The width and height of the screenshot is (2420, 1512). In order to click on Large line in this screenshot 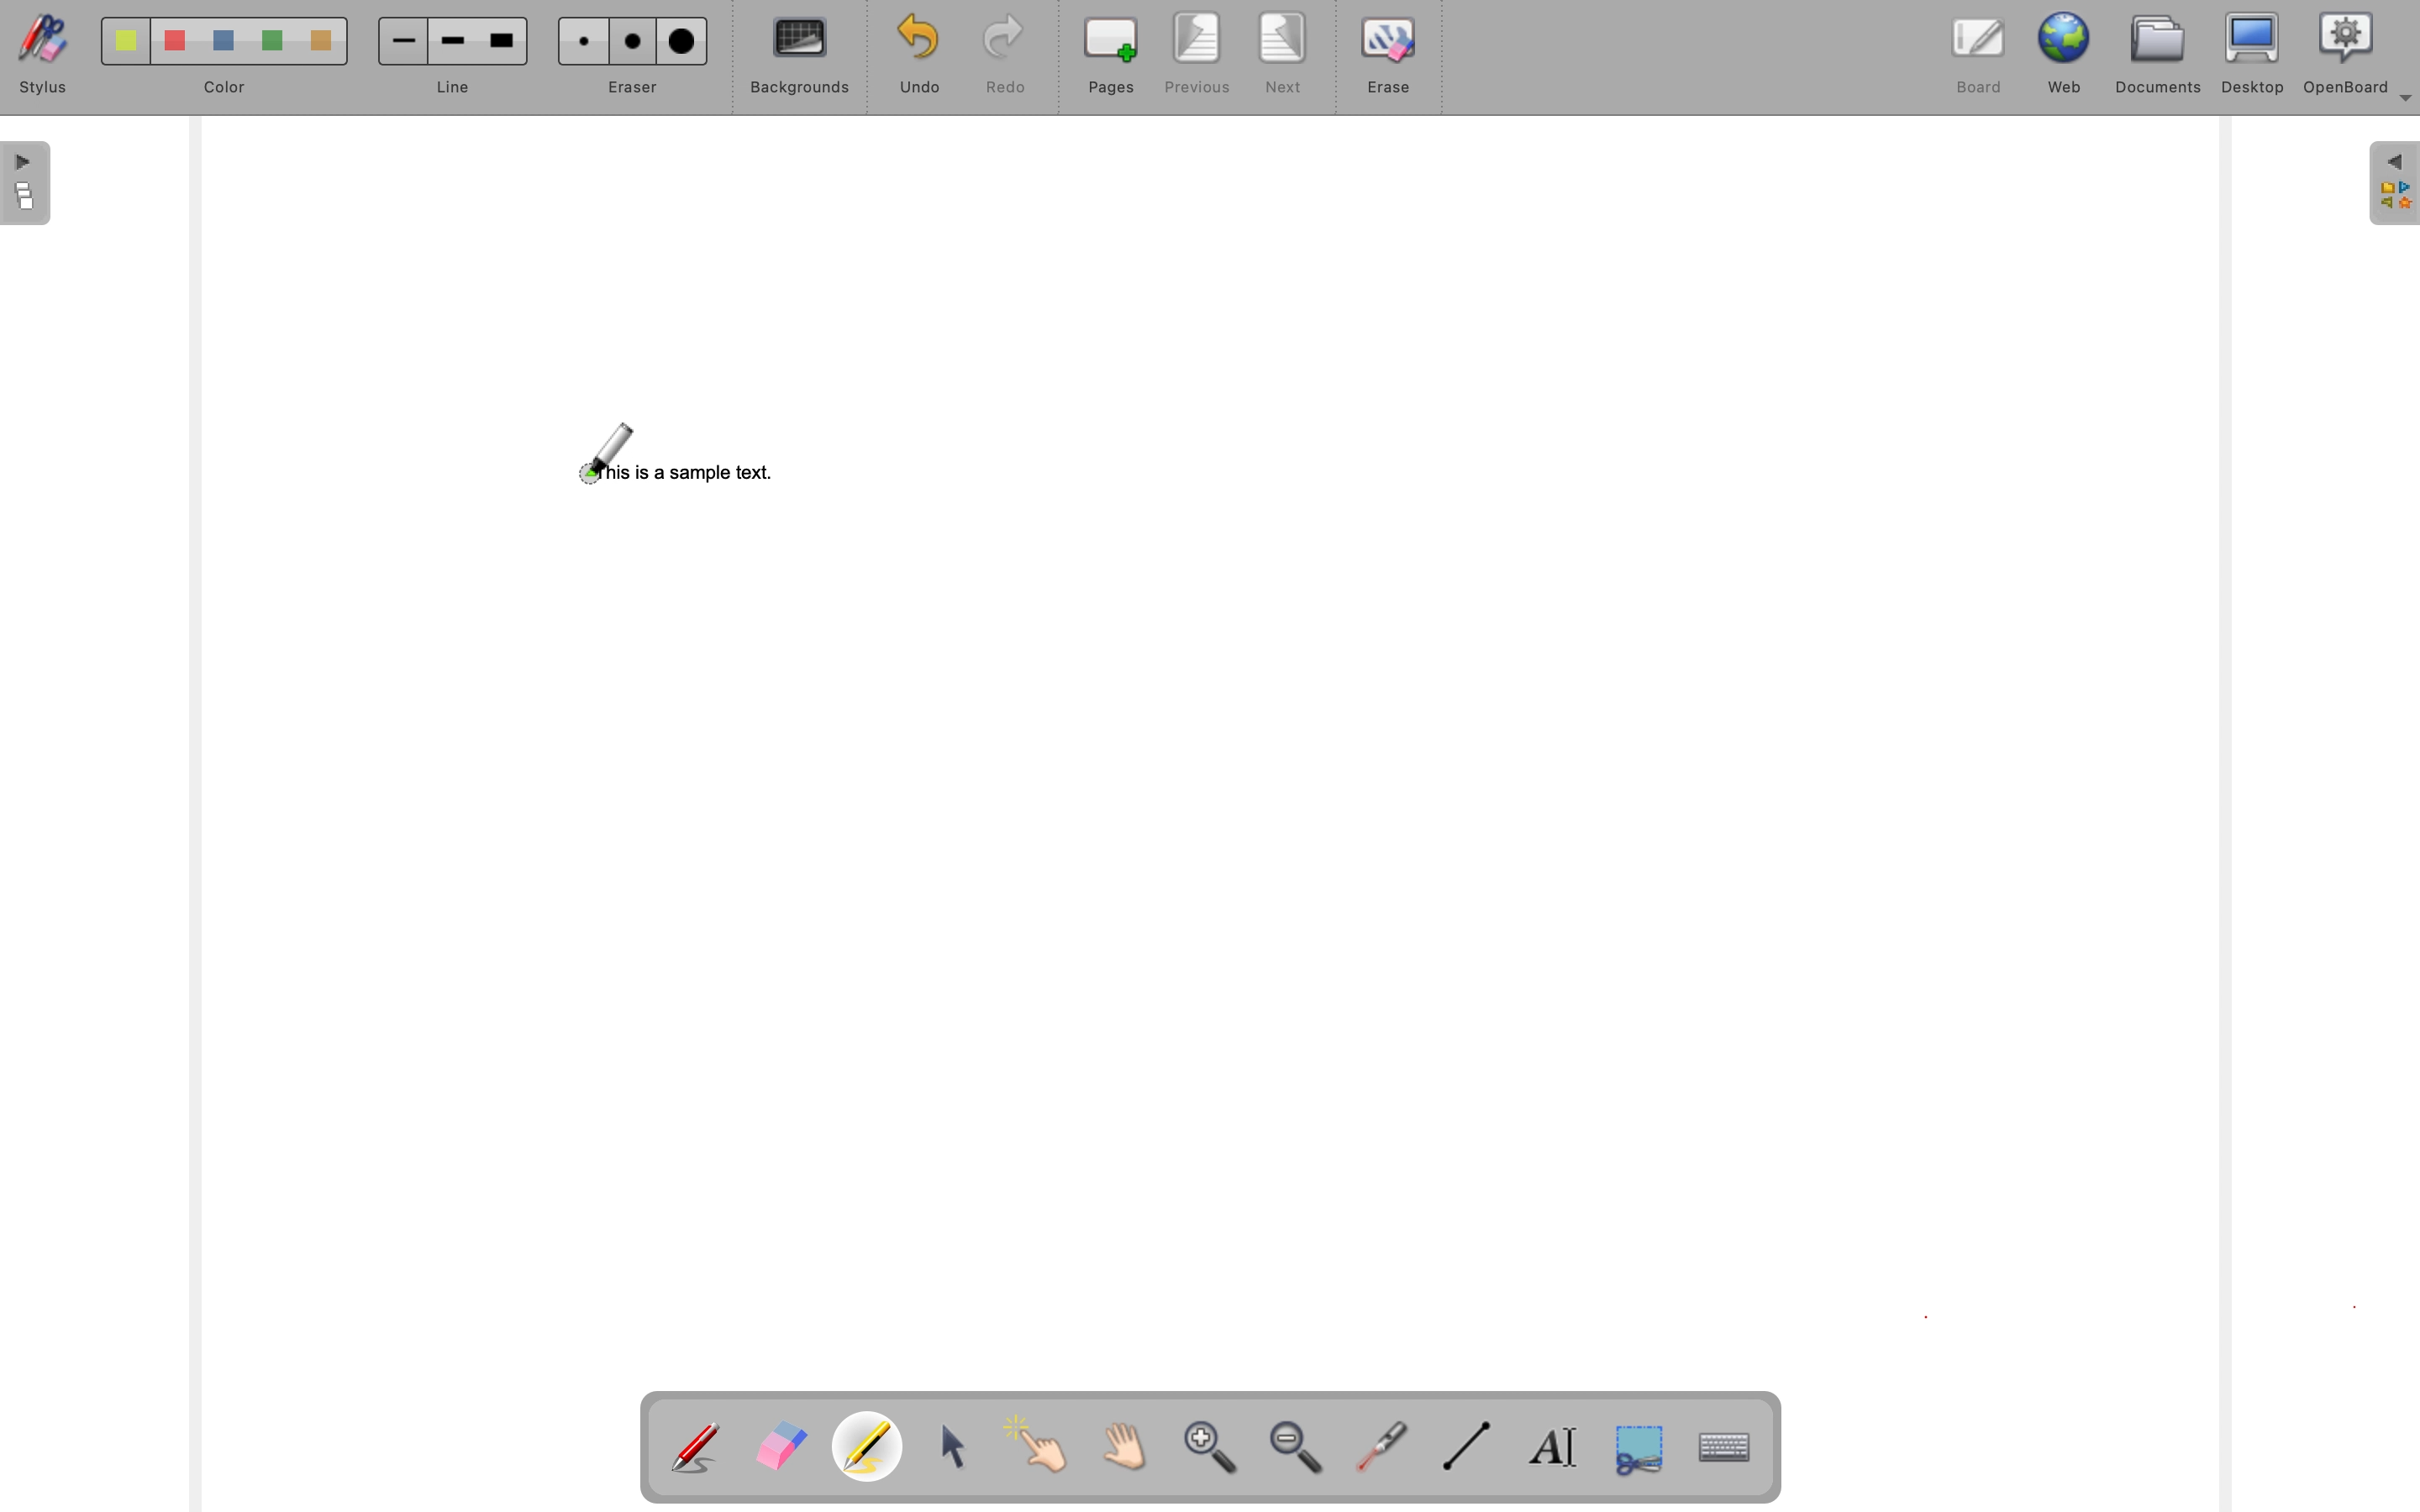, I will do `click(506, 40)`.